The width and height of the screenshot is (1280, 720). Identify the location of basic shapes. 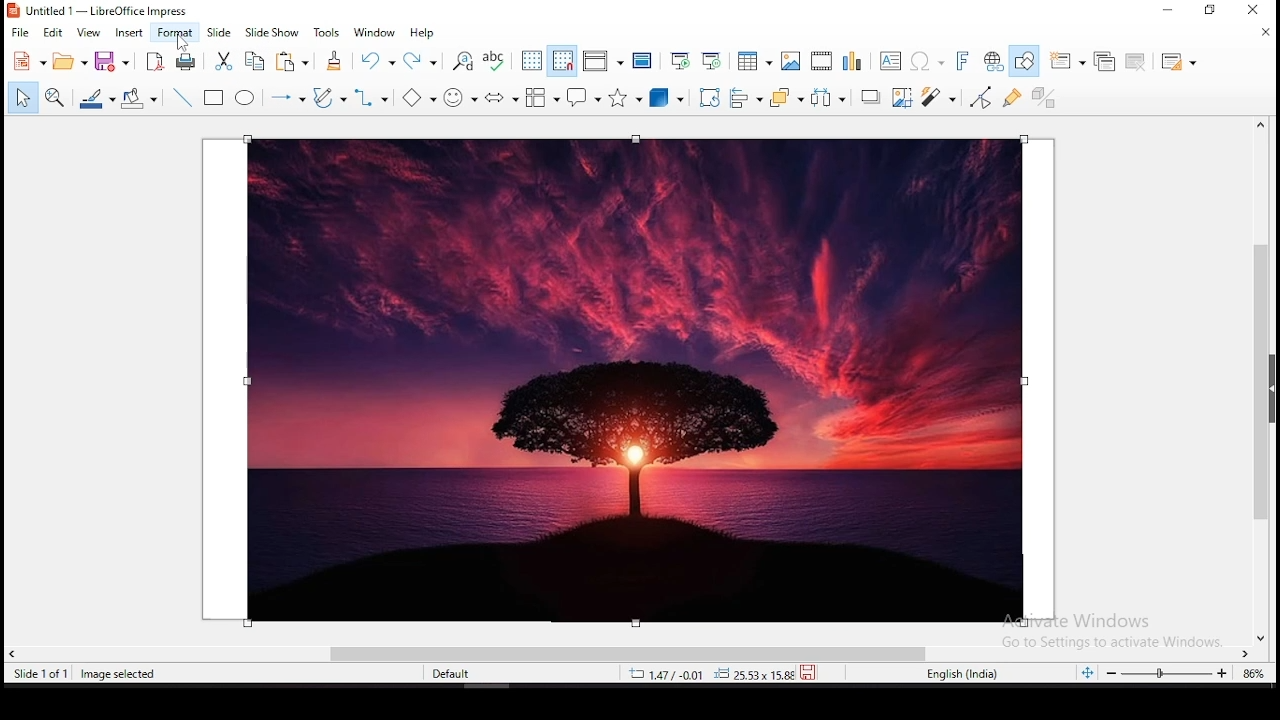
(419, 97).